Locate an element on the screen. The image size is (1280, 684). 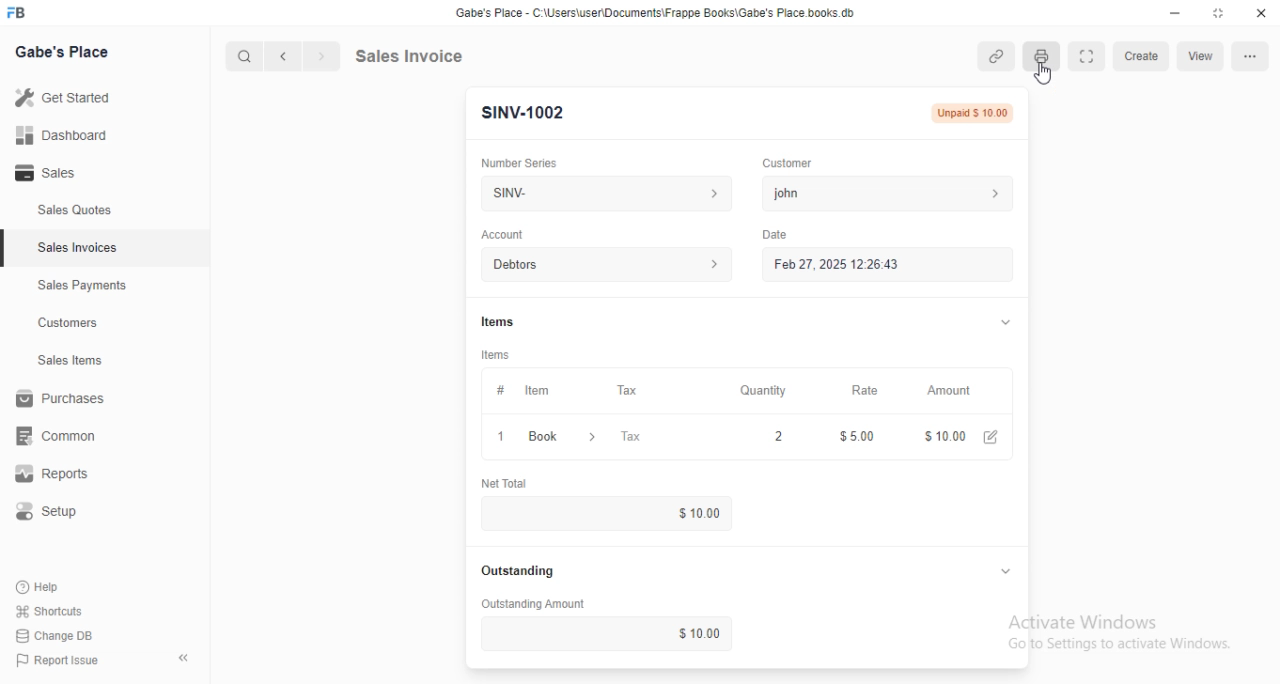
create is located at coordinates (1142, 57).